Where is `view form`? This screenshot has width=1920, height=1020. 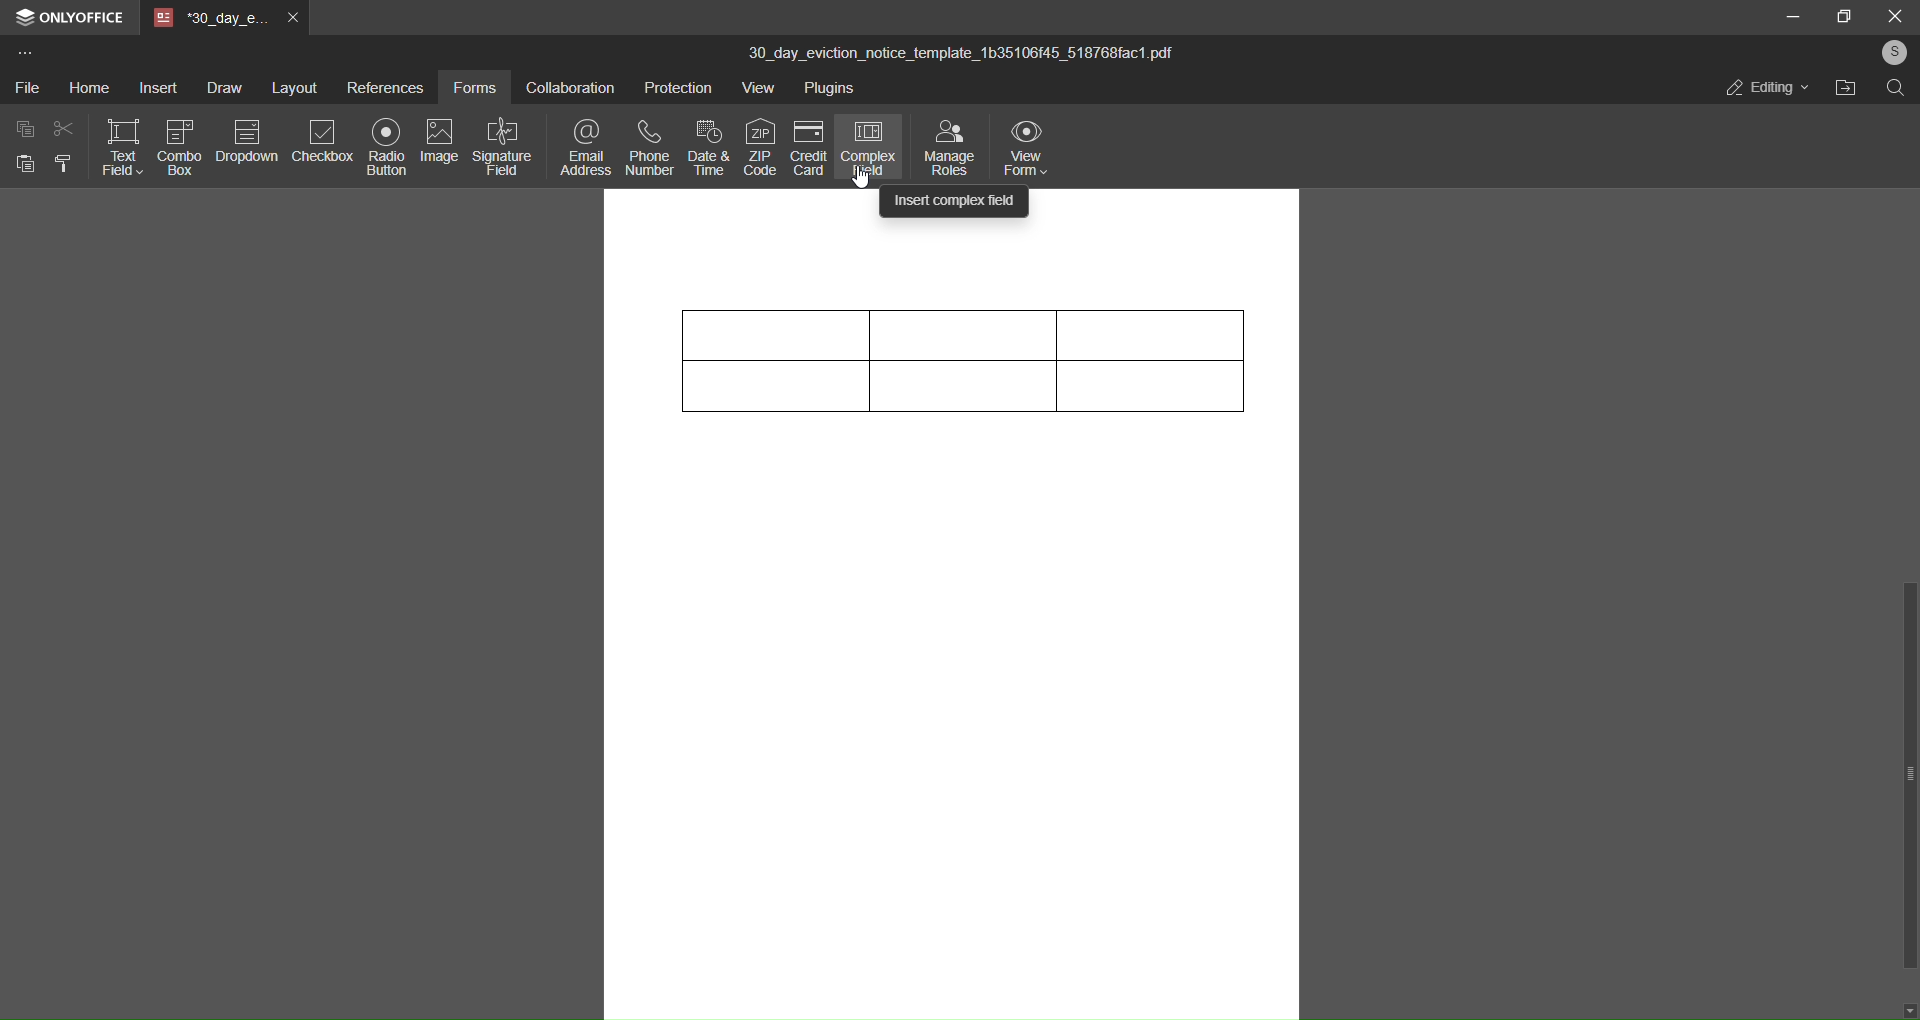
view form is located at coordinates (1026, 144).